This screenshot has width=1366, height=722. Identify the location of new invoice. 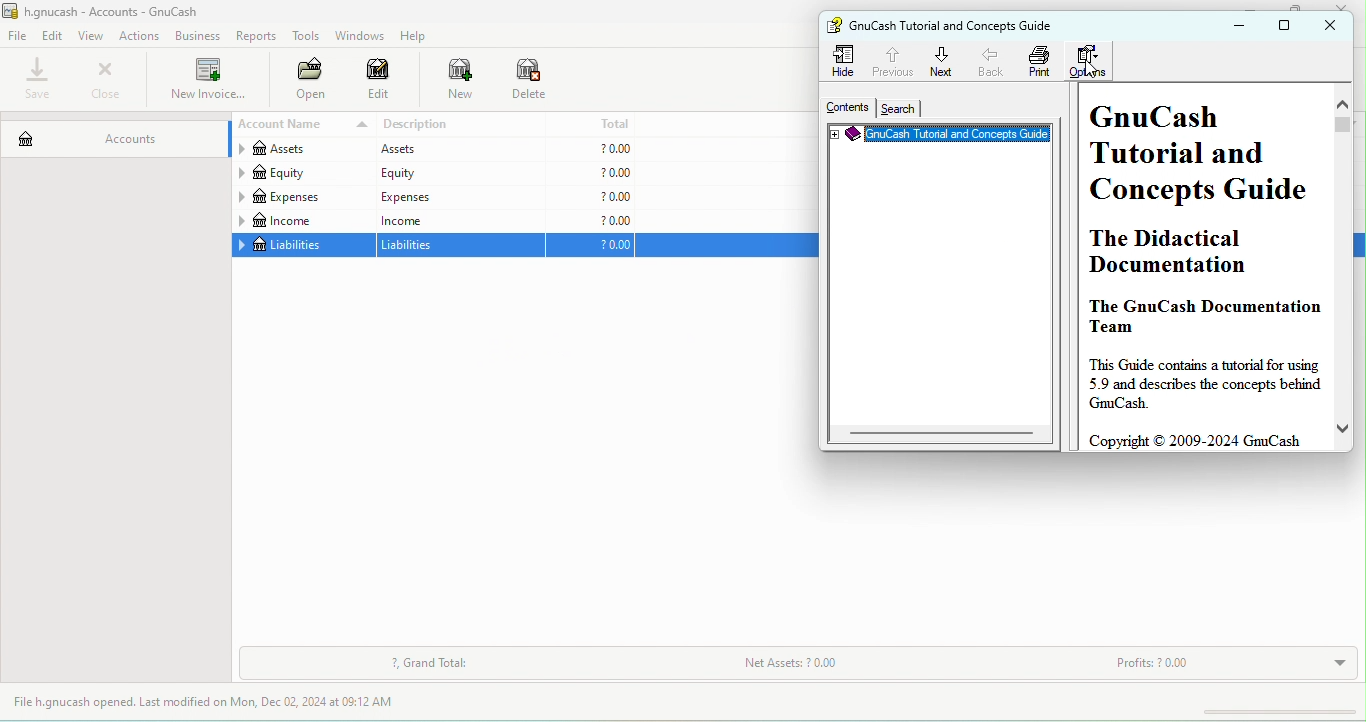
(206, 81).